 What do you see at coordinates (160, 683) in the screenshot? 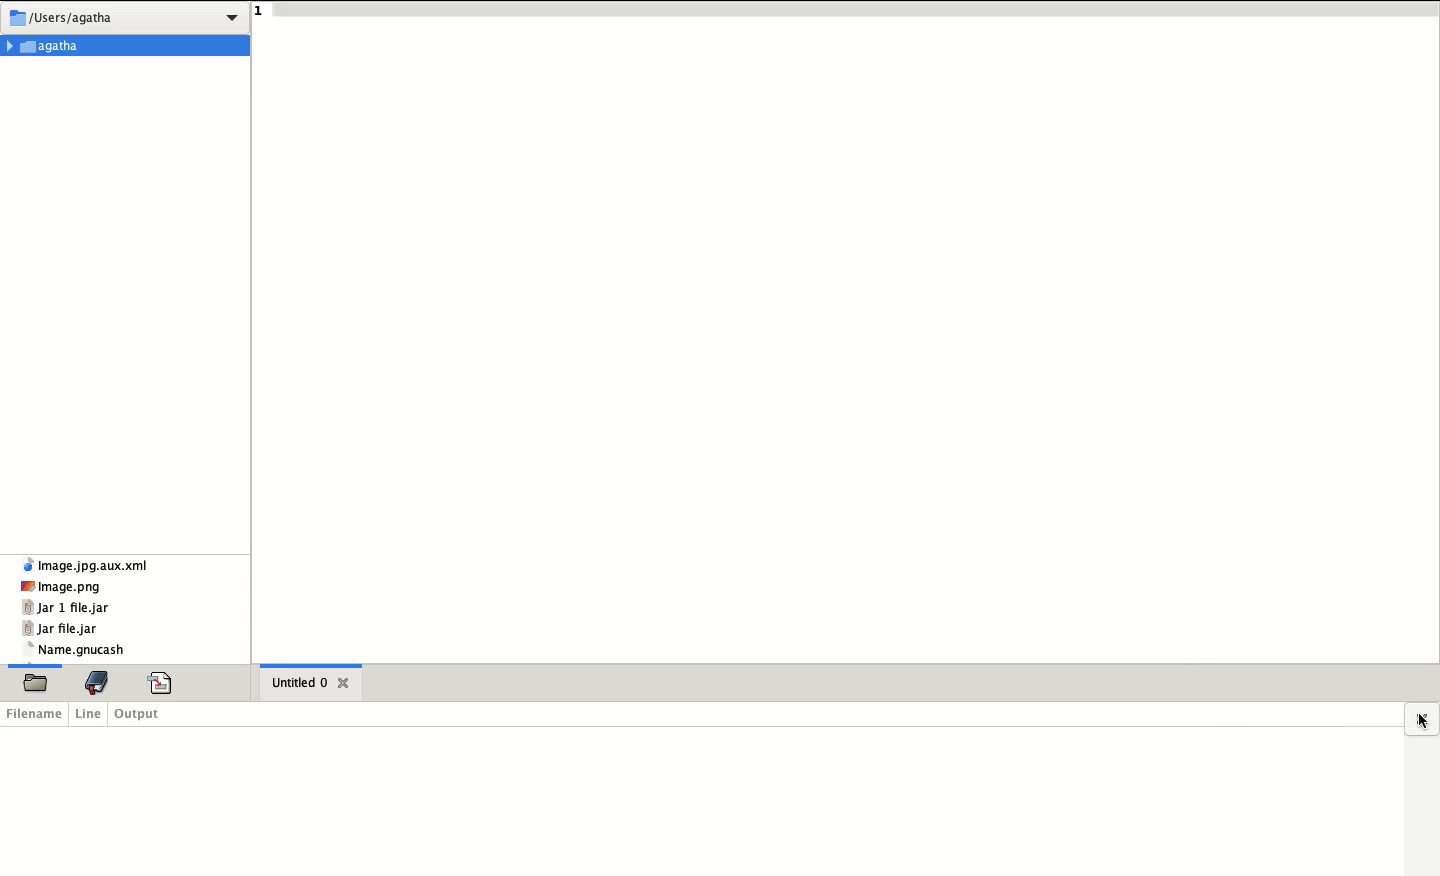
I see `code` at bounding box center [160, 683].